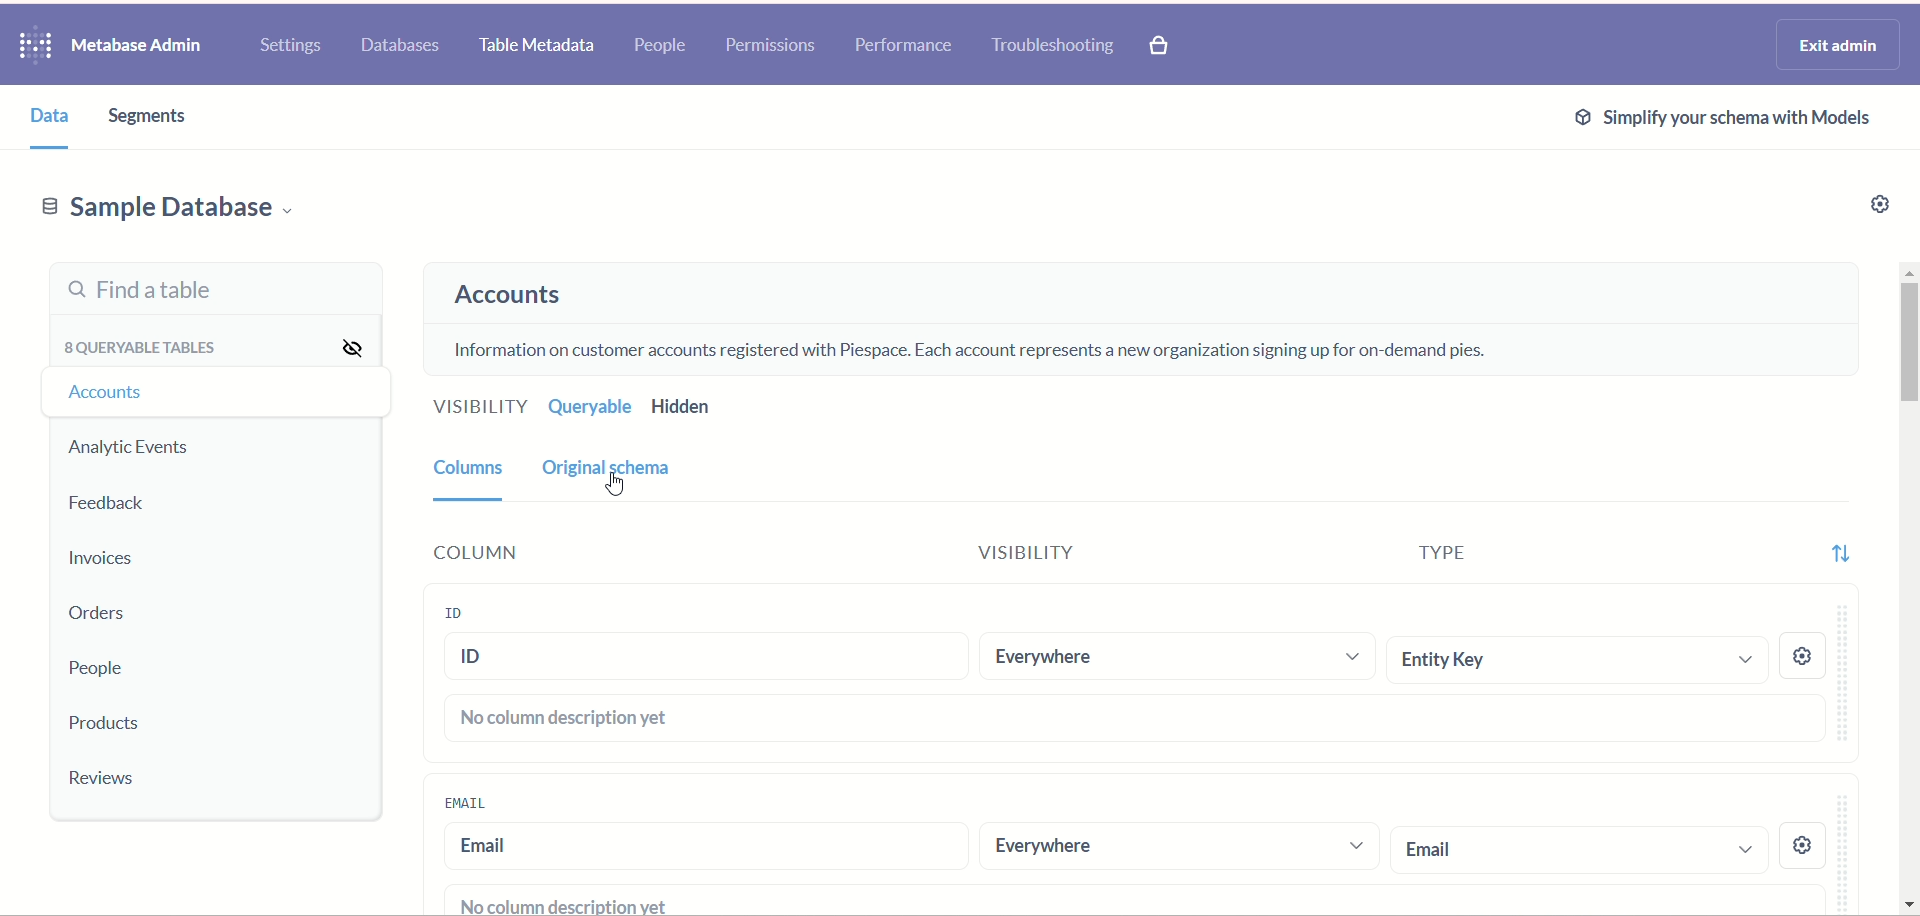  I want to click on permissions, so click(775, 45).